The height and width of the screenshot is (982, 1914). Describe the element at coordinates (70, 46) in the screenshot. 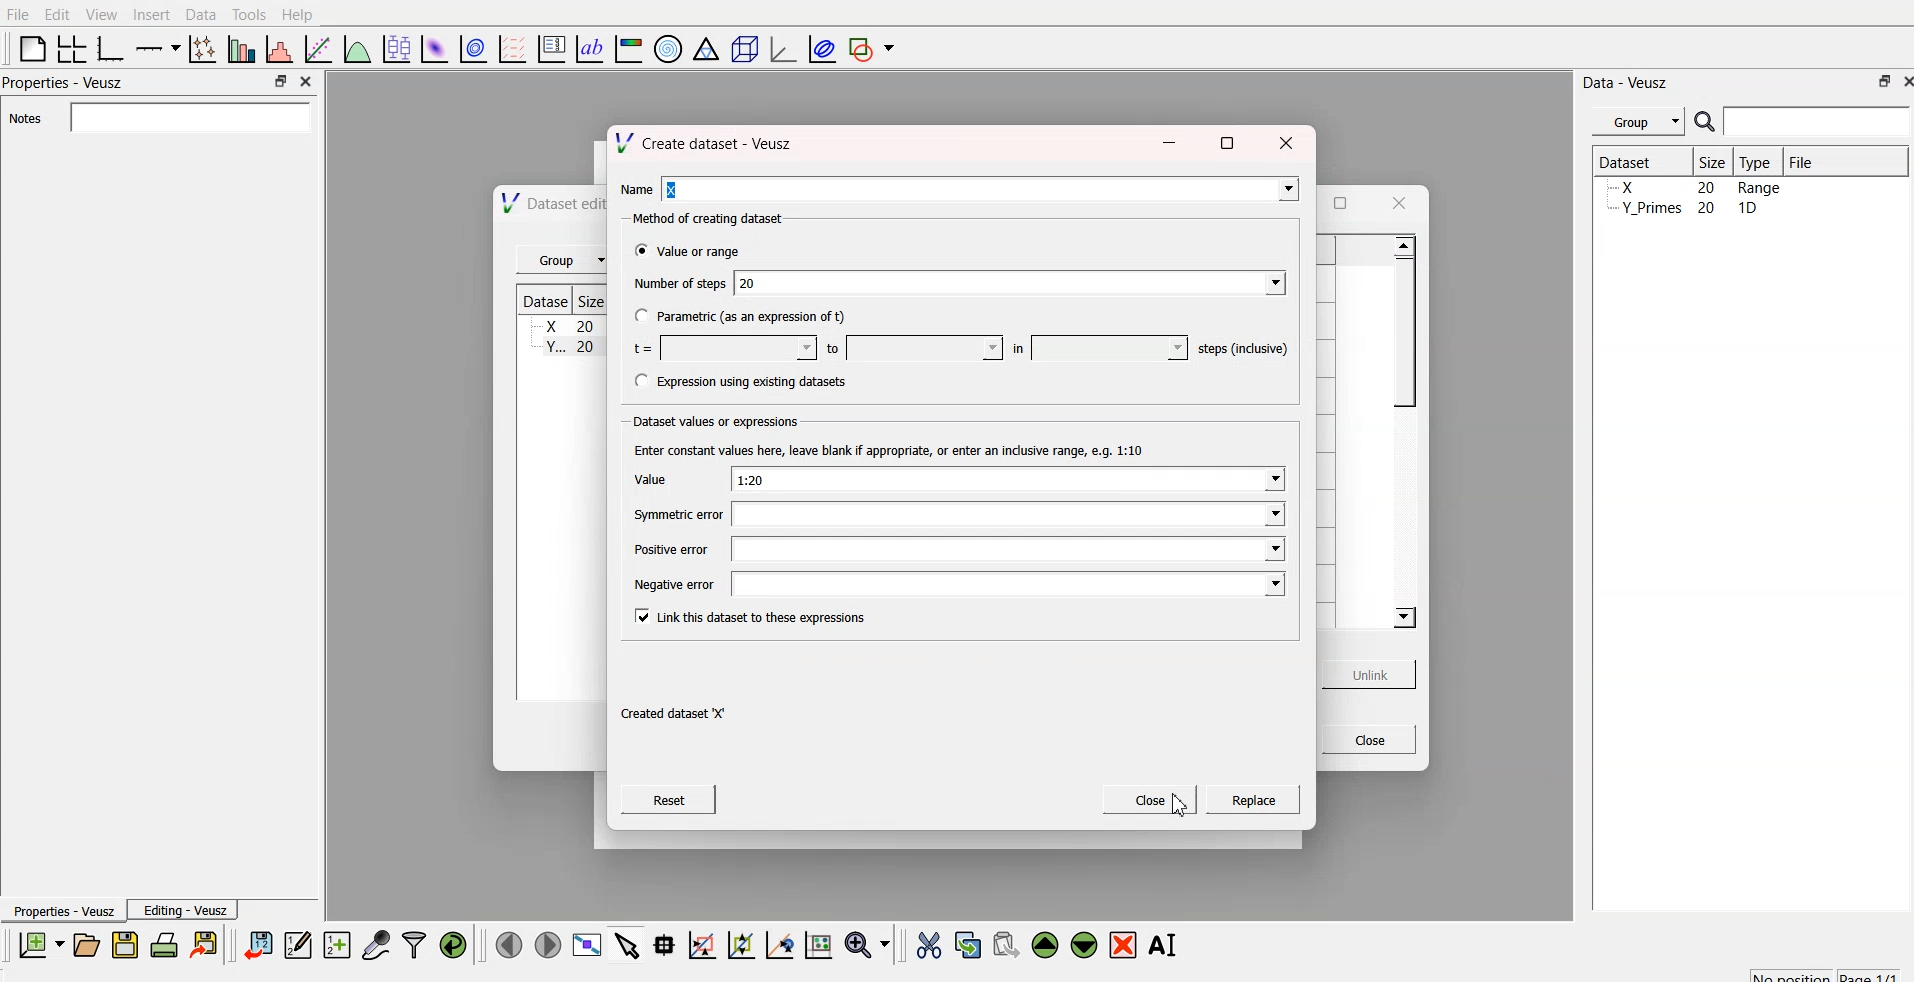

I see `arrange grid in graph` at that location.